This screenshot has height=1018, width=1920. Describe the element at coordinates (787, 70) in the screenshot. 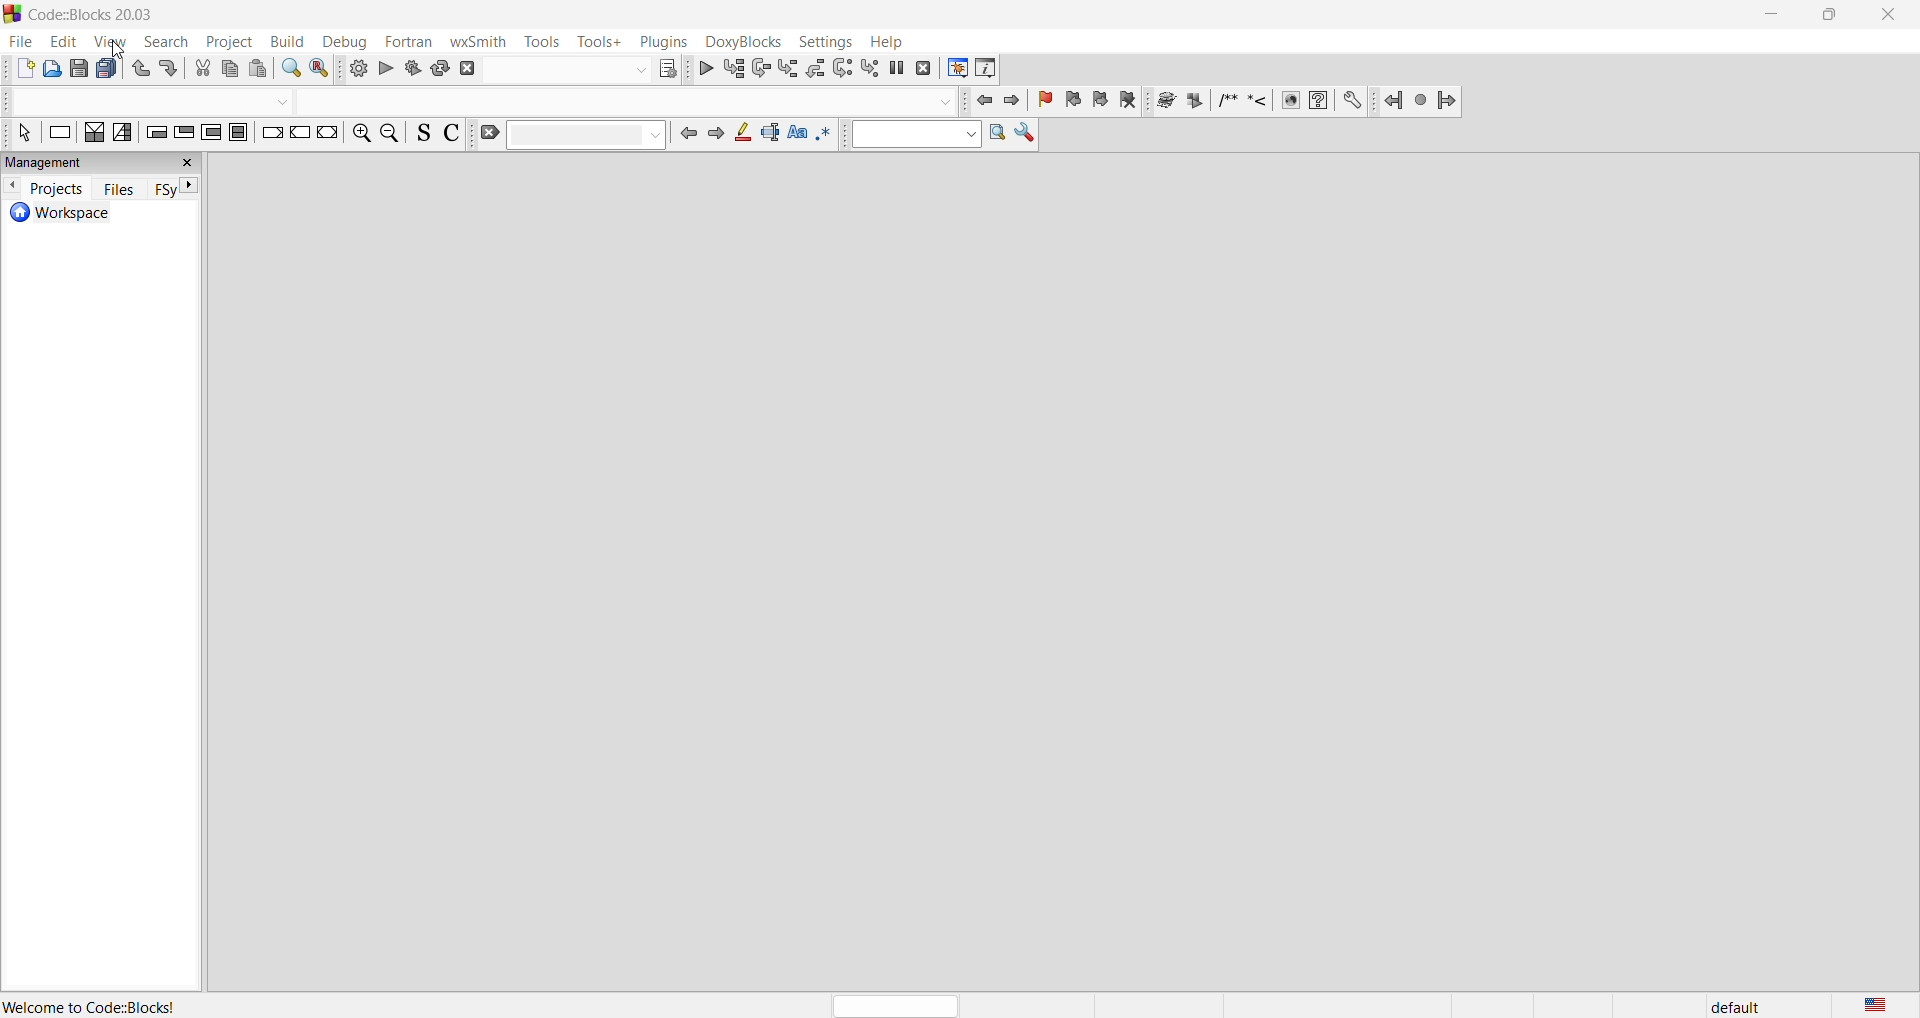

I see `step into` at that location.